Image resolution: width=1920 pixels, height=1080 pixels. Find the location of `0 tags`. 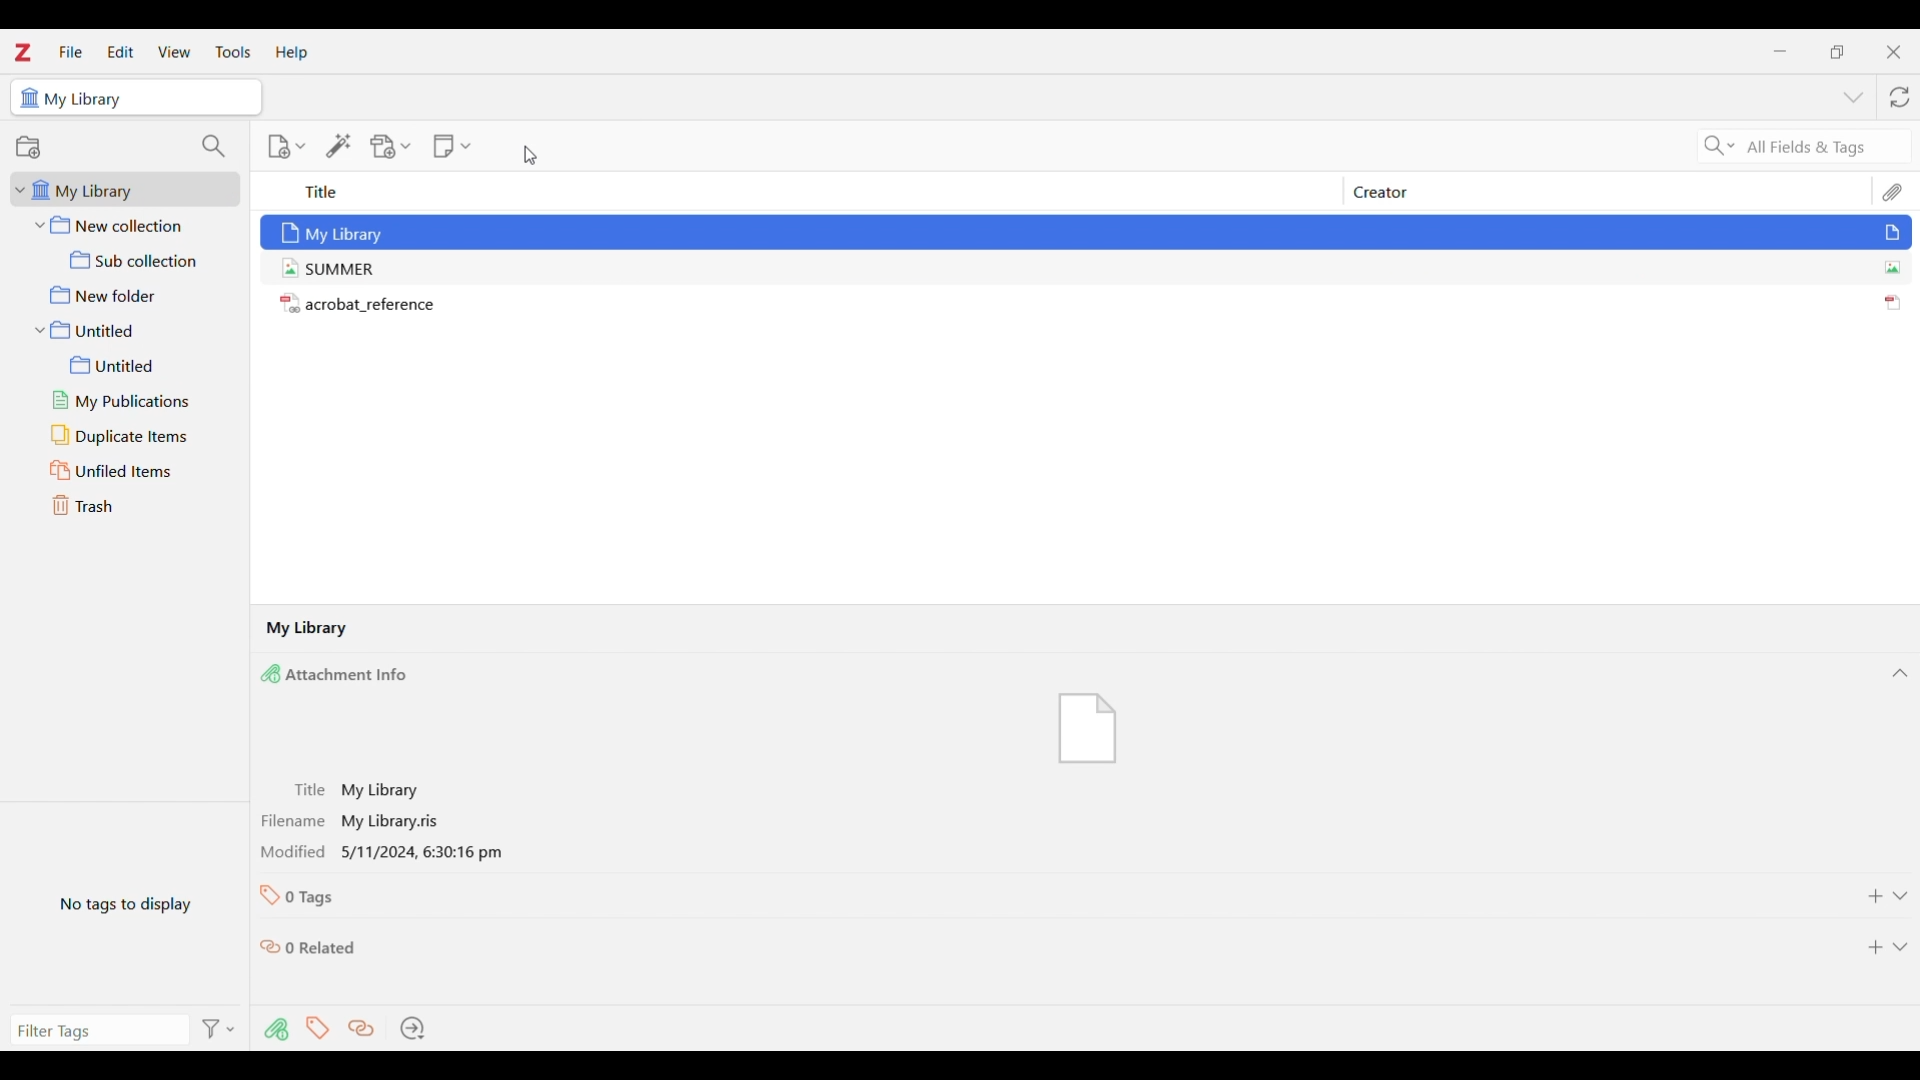

0 tags is located at coordinates (302, 896).